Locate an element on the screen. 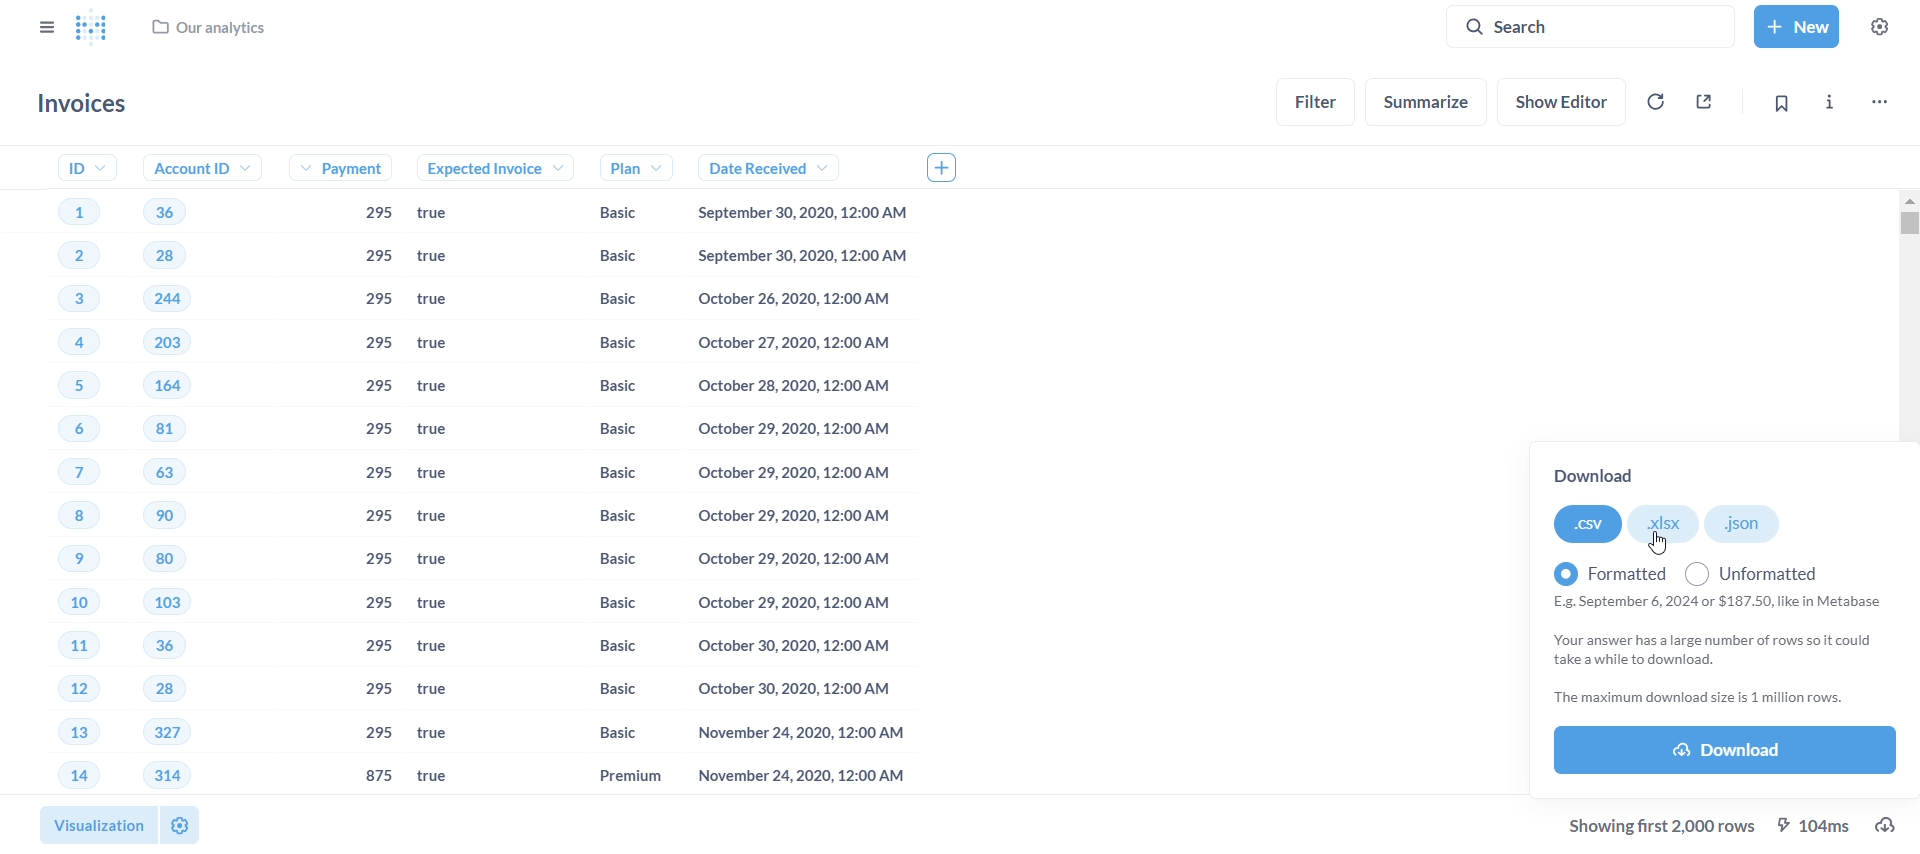 Image resolution: width=1920 pixels, height=854 pixels. expected voice is located at coordinates (475, 168).